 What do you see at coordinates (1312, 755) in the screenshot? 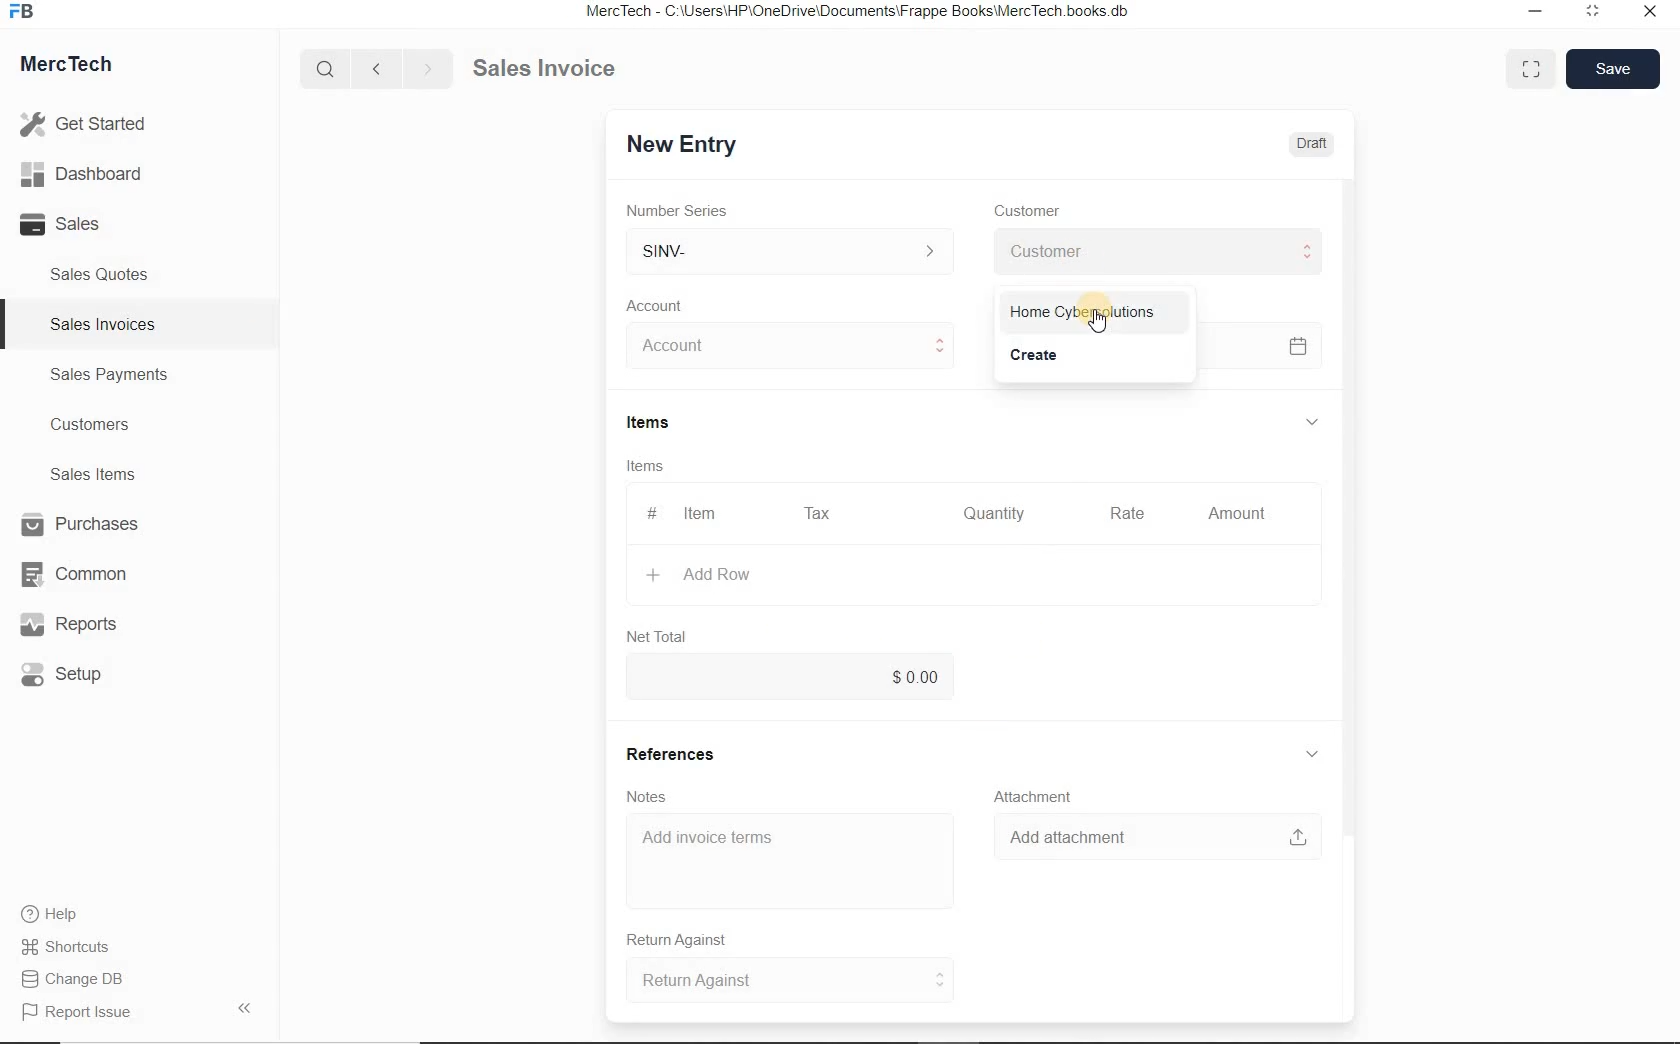
I see `hide sub menu` at bounding box center [1312, 755].